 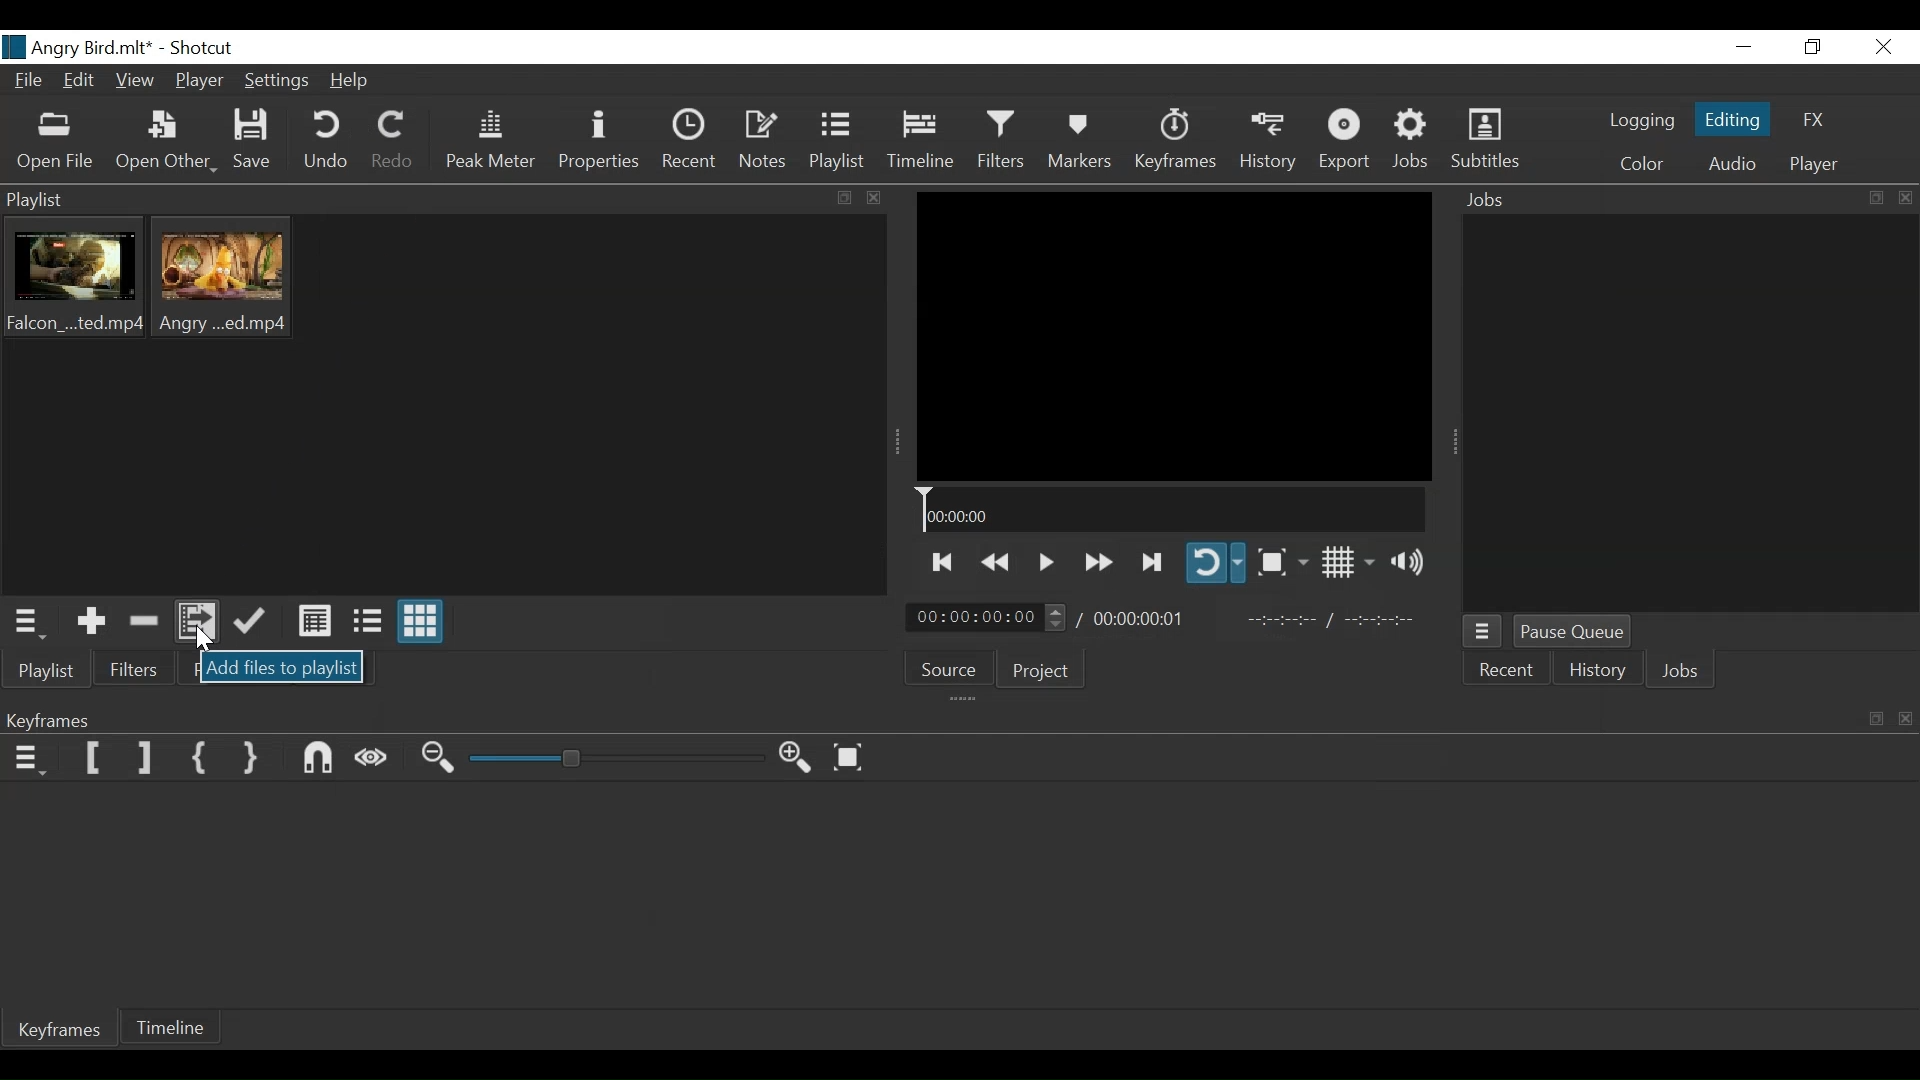 I want to click on Cursor, so click(x=201, y=641).